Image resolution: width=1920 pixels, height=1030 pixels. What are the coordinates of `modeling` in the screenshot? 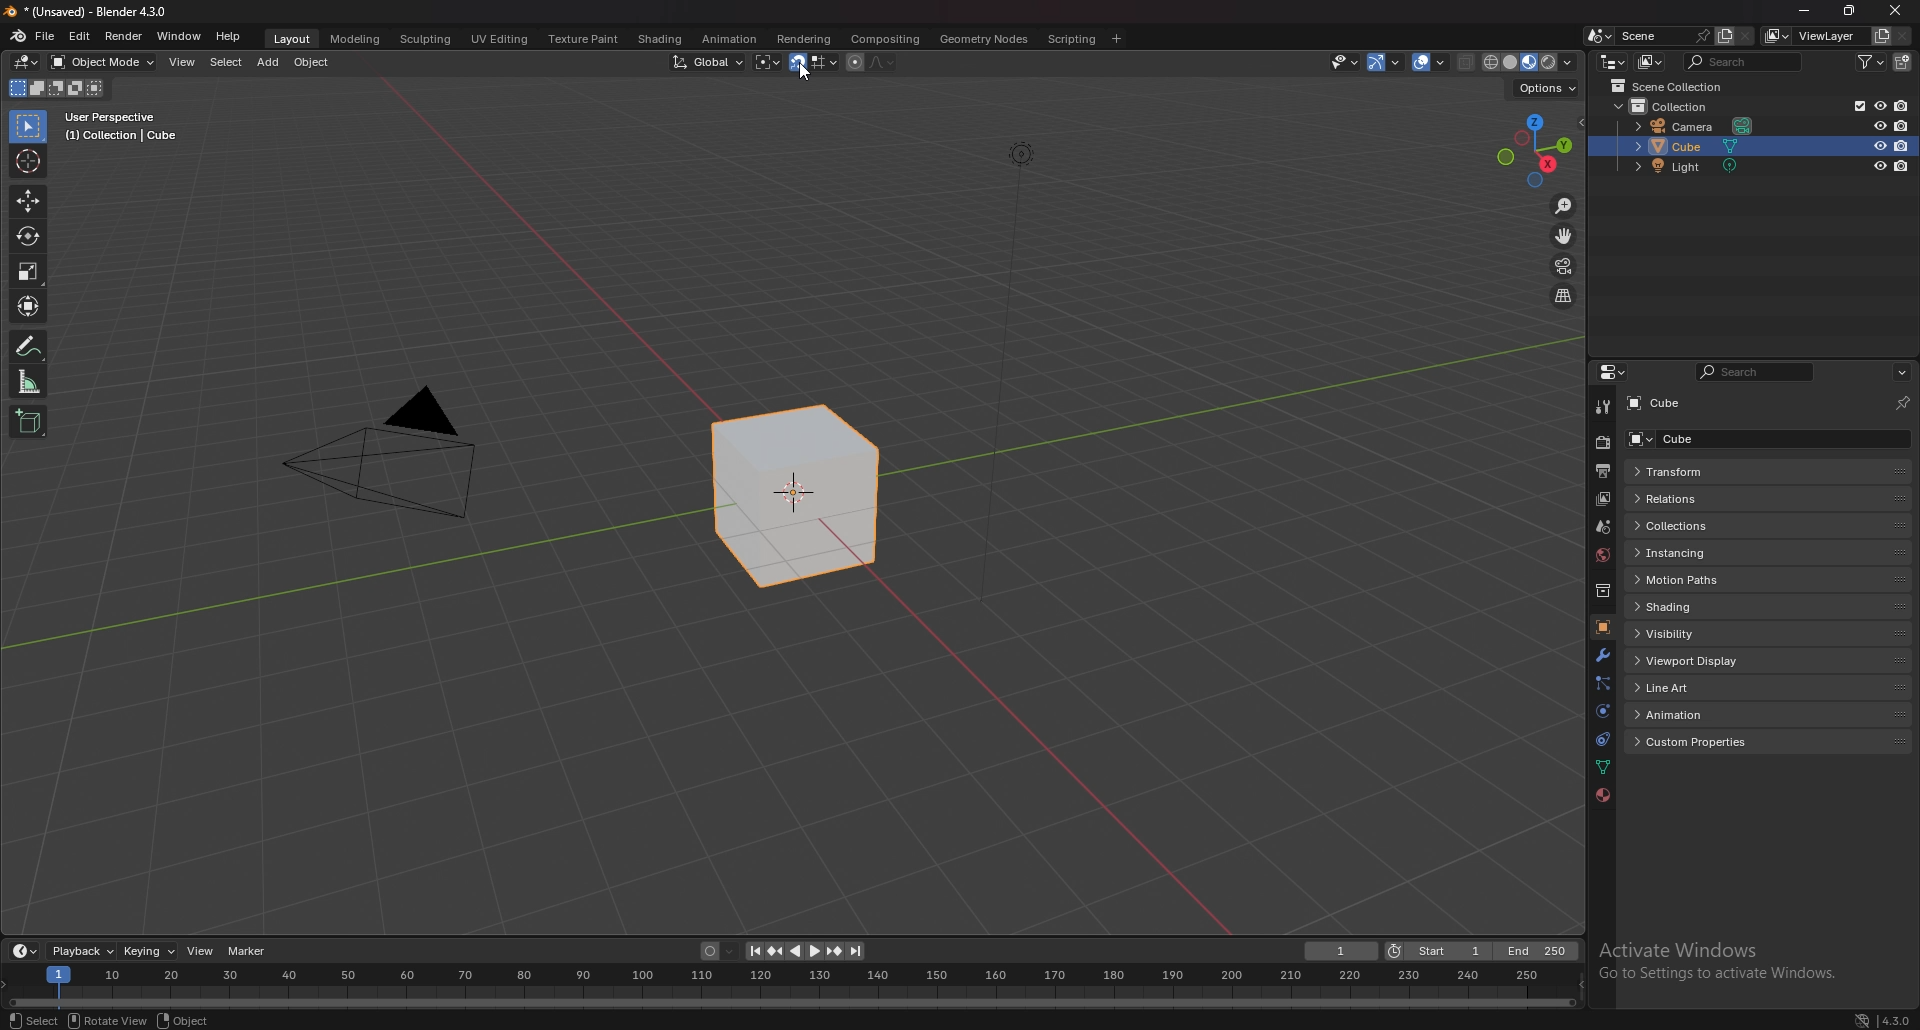 It's located at (356, 38).